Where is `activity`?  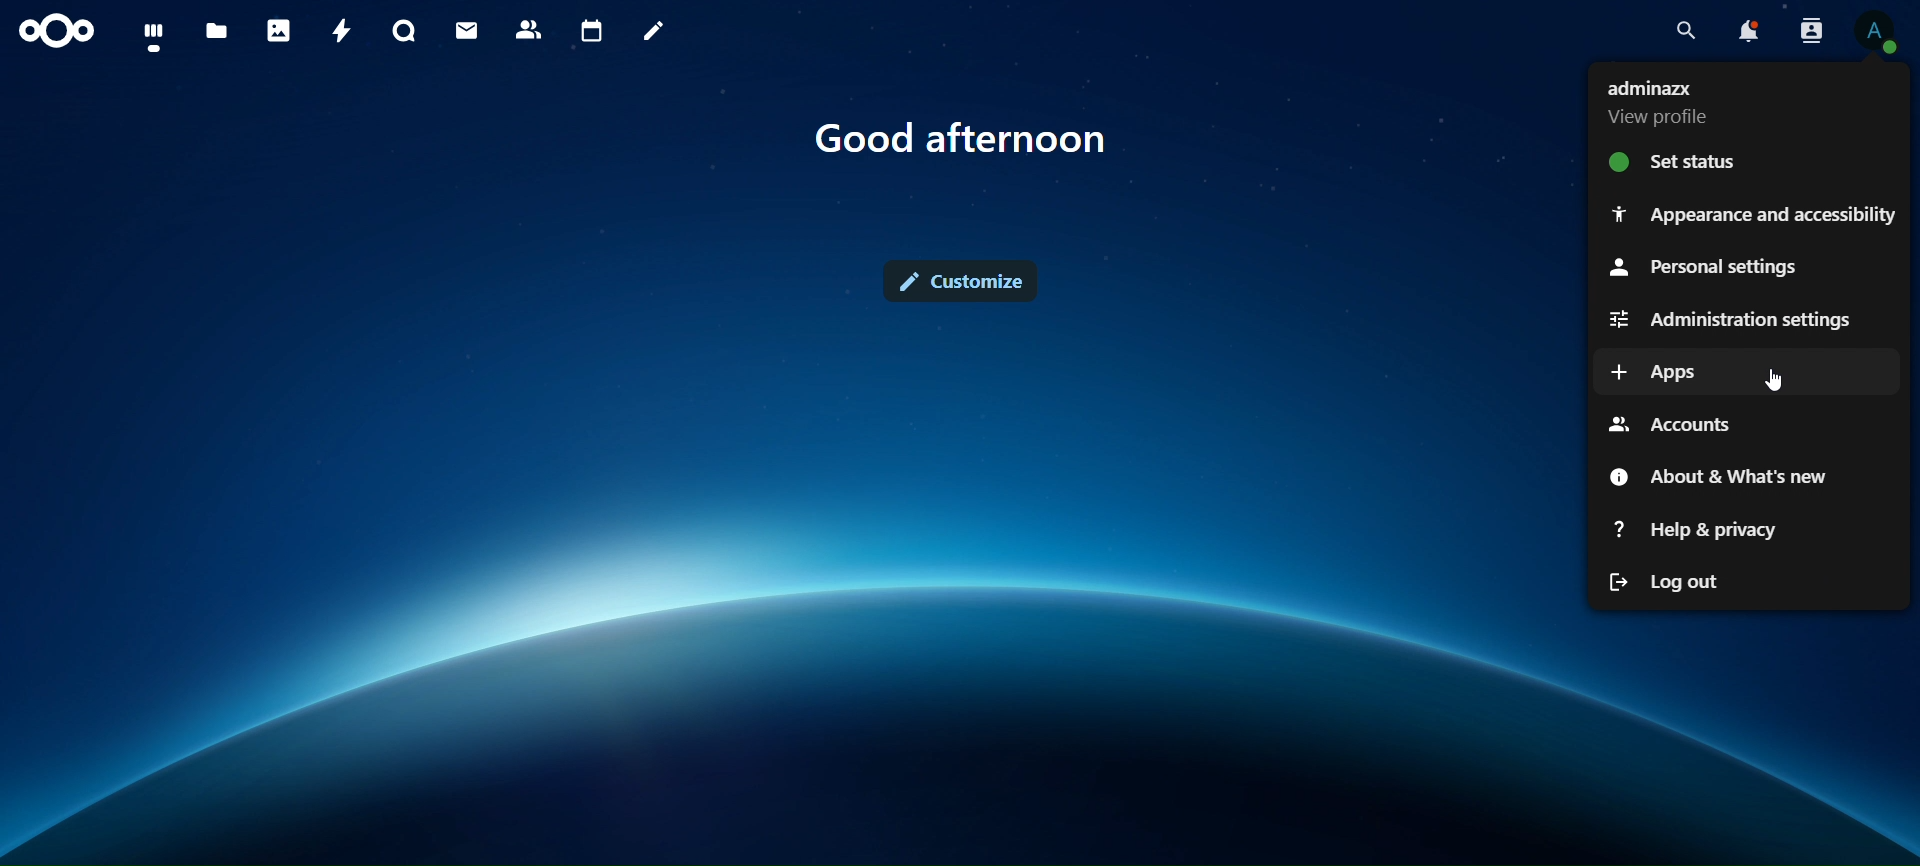
activity is located at coordinates (341, 30).